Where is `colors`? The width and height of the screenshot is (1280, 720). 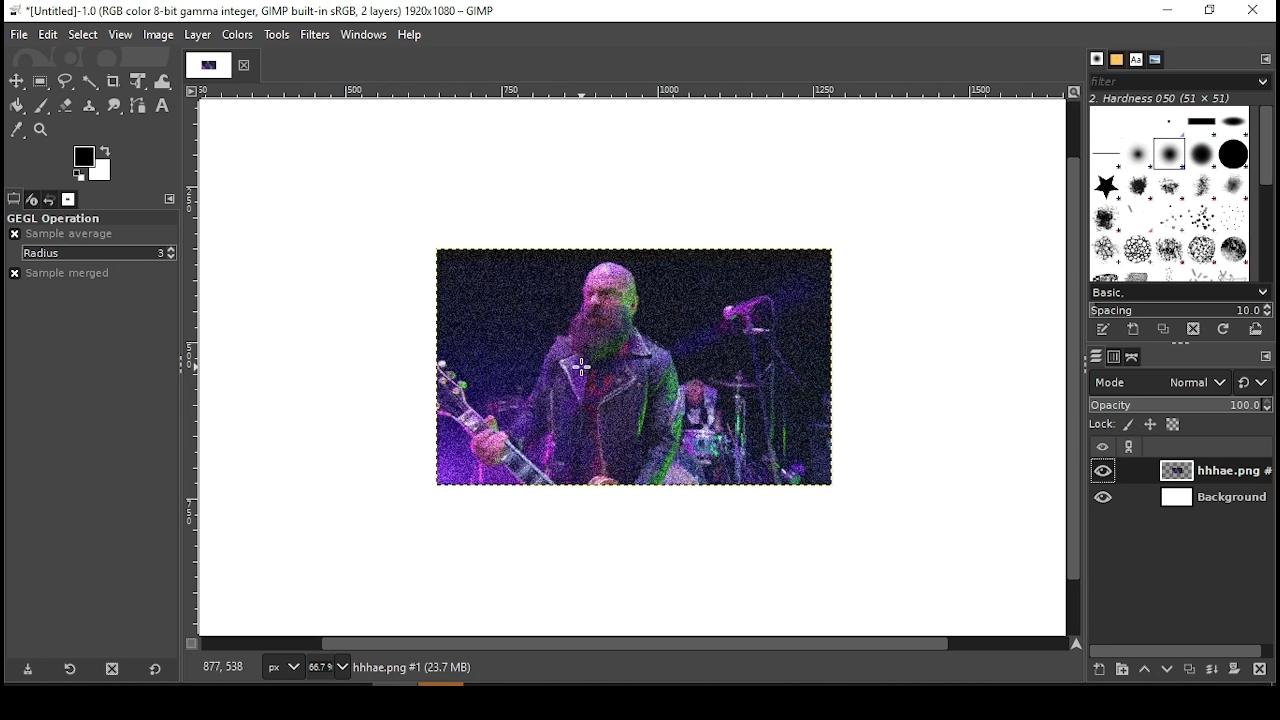 colors is located at coordinates (238, 36).